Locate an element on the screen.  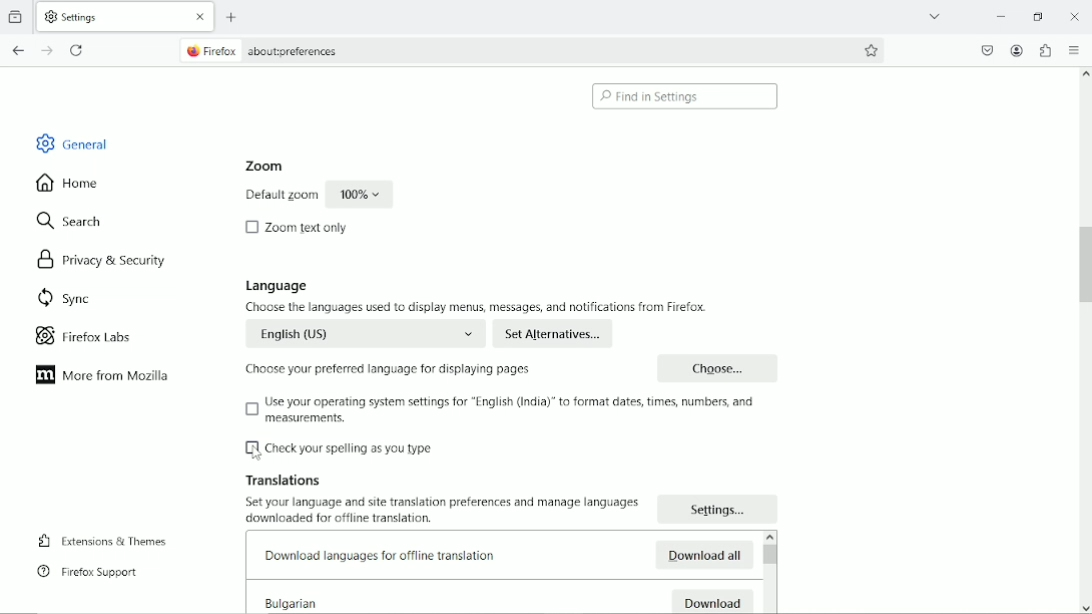
Extensions is located at coordinates (1044, 50).